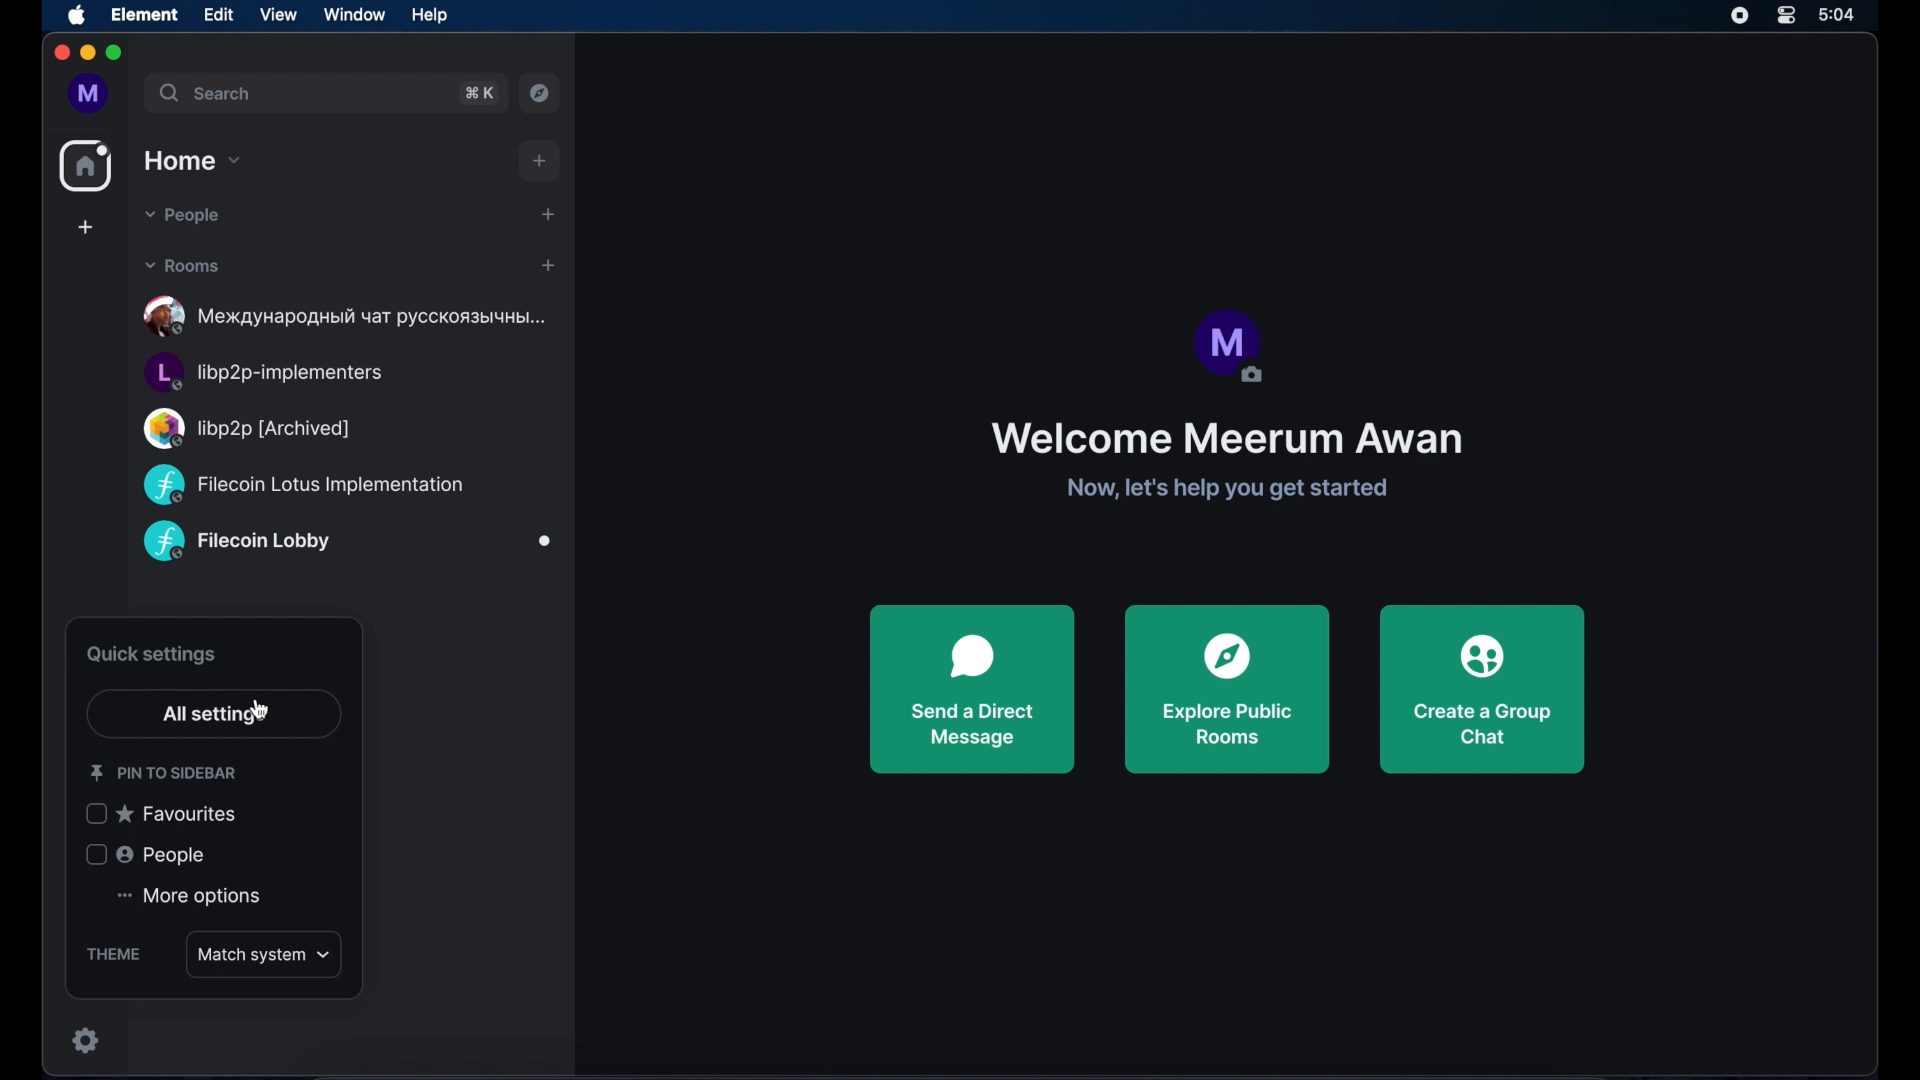  What do you see at coordinates (548, 214) in the screenshot?
I see `start chat` at bounding box center [548, 214].